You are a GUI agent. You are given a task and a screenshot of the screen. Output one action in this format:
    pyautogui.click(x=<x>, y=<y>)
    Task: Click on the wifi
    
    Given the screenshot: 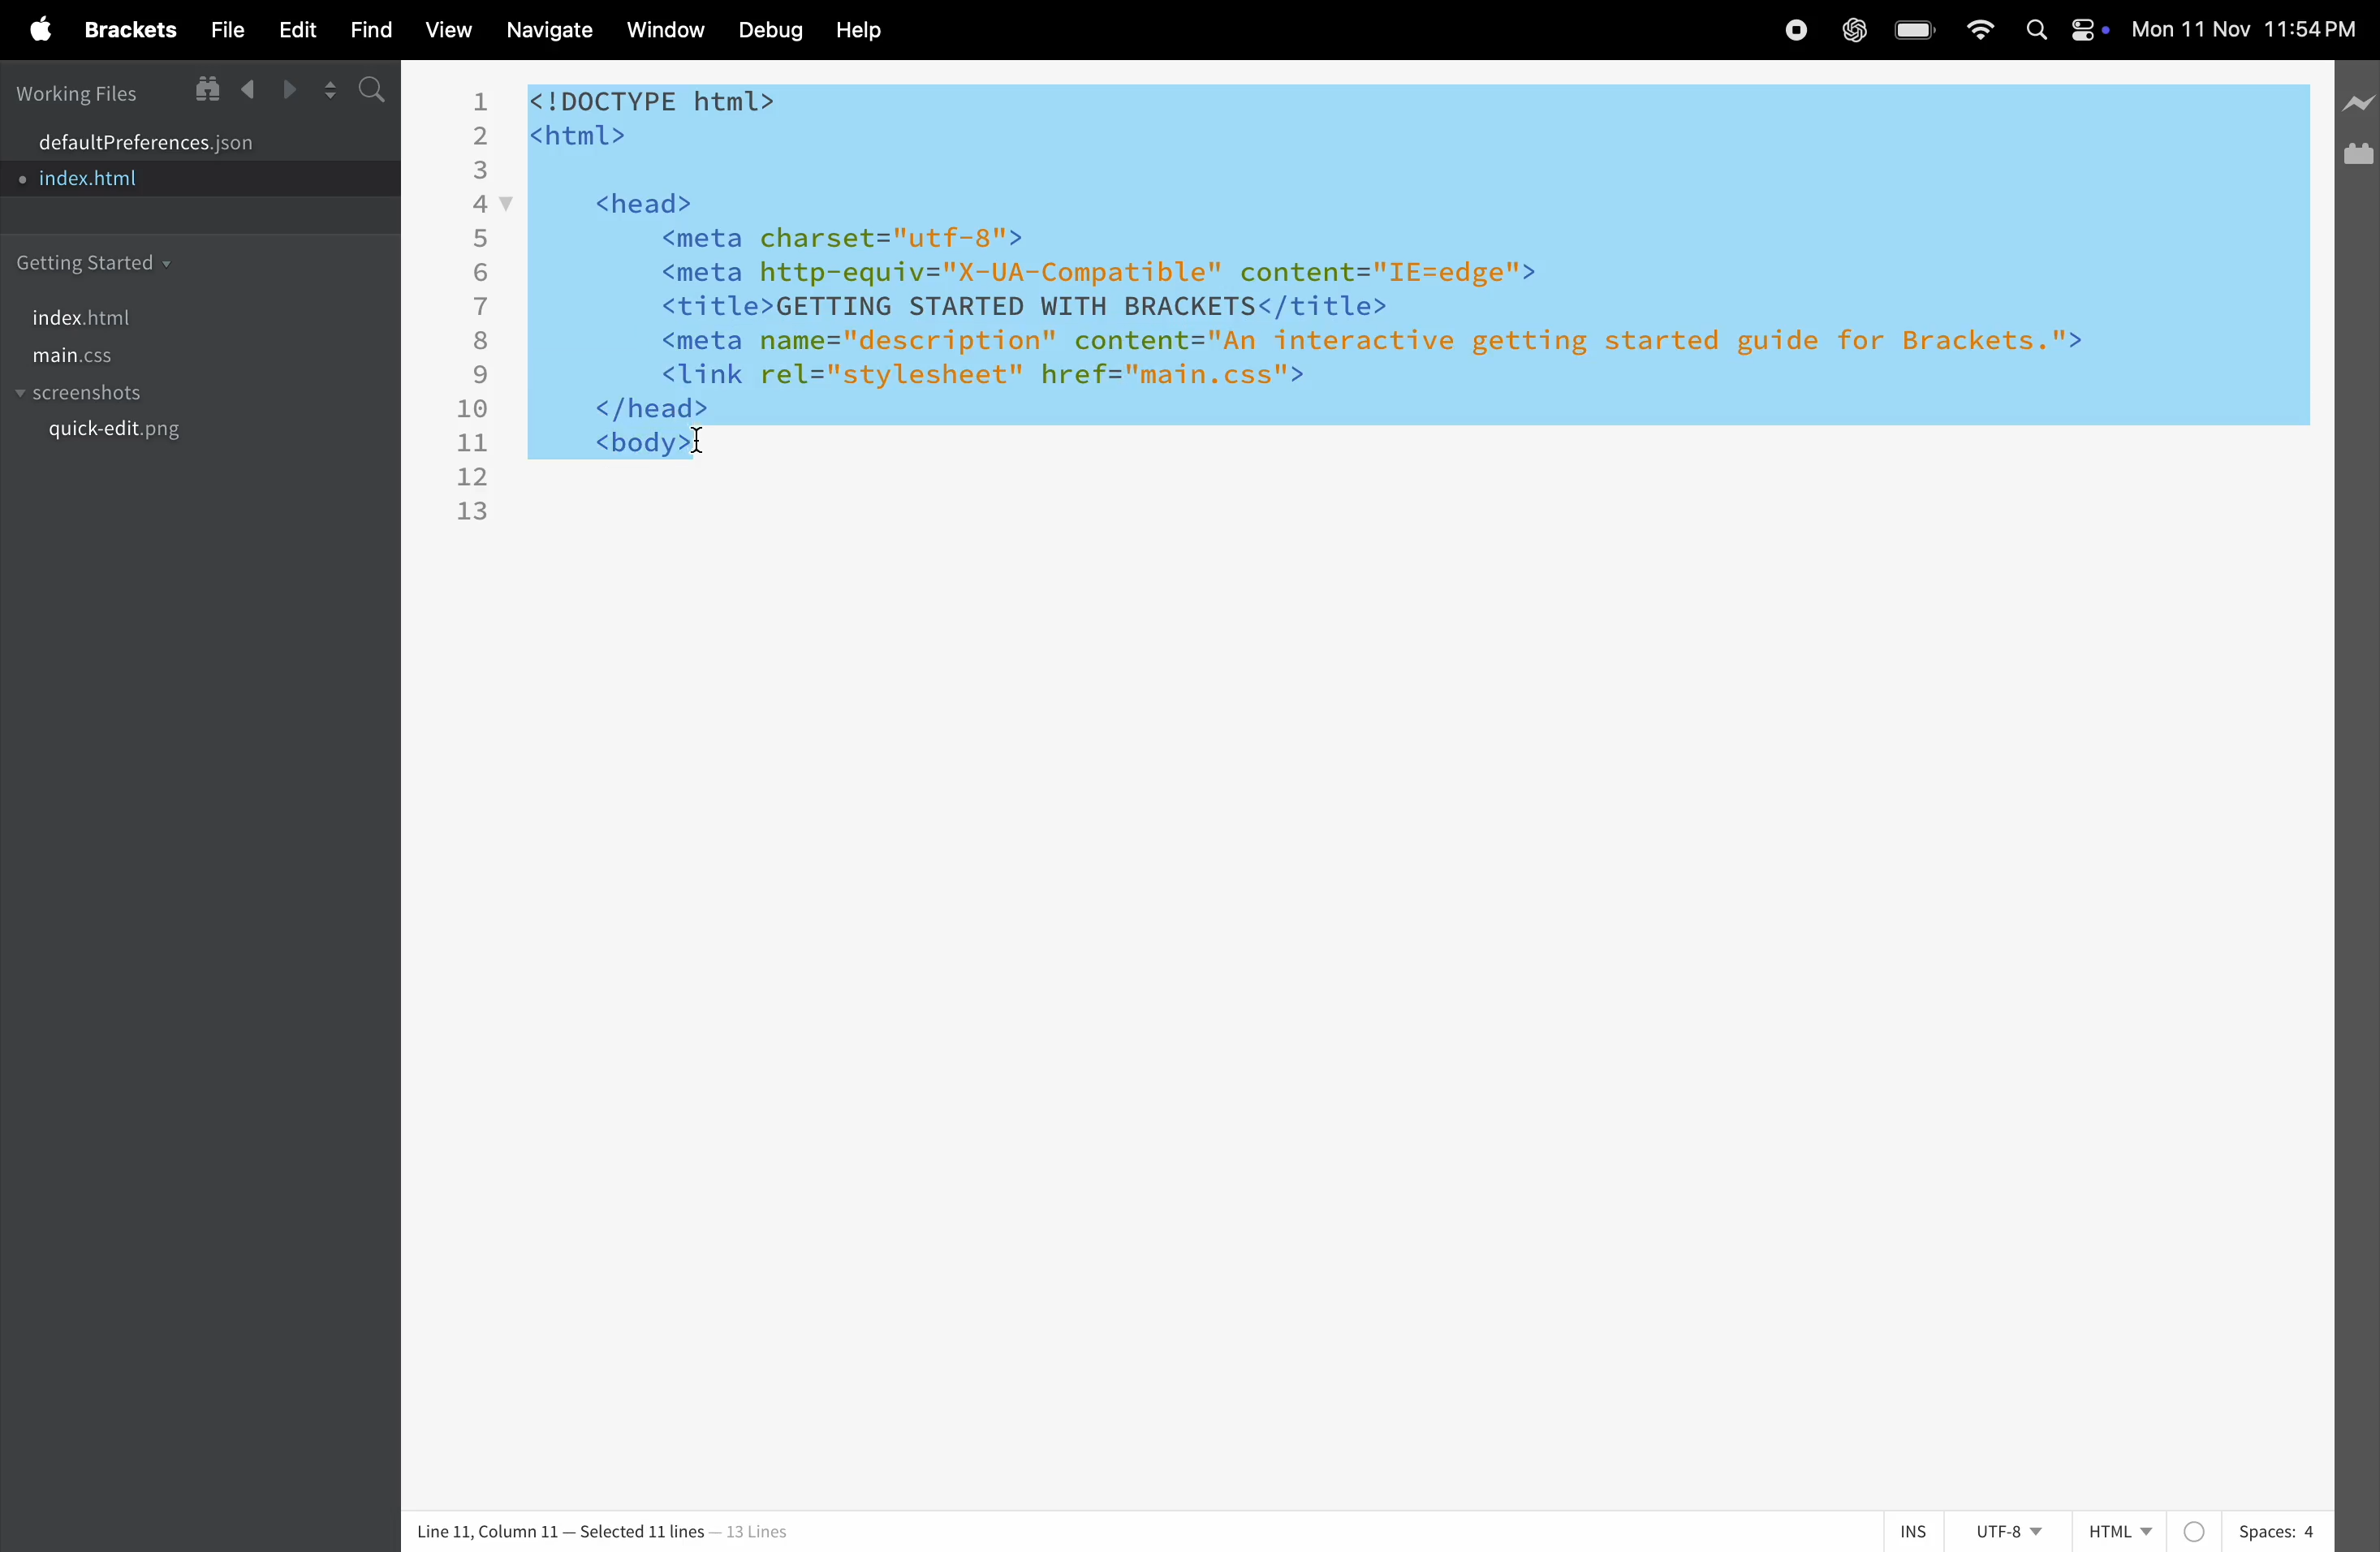 What is the action you would take?
    pyautogui.click(x=1983, y=31)
    